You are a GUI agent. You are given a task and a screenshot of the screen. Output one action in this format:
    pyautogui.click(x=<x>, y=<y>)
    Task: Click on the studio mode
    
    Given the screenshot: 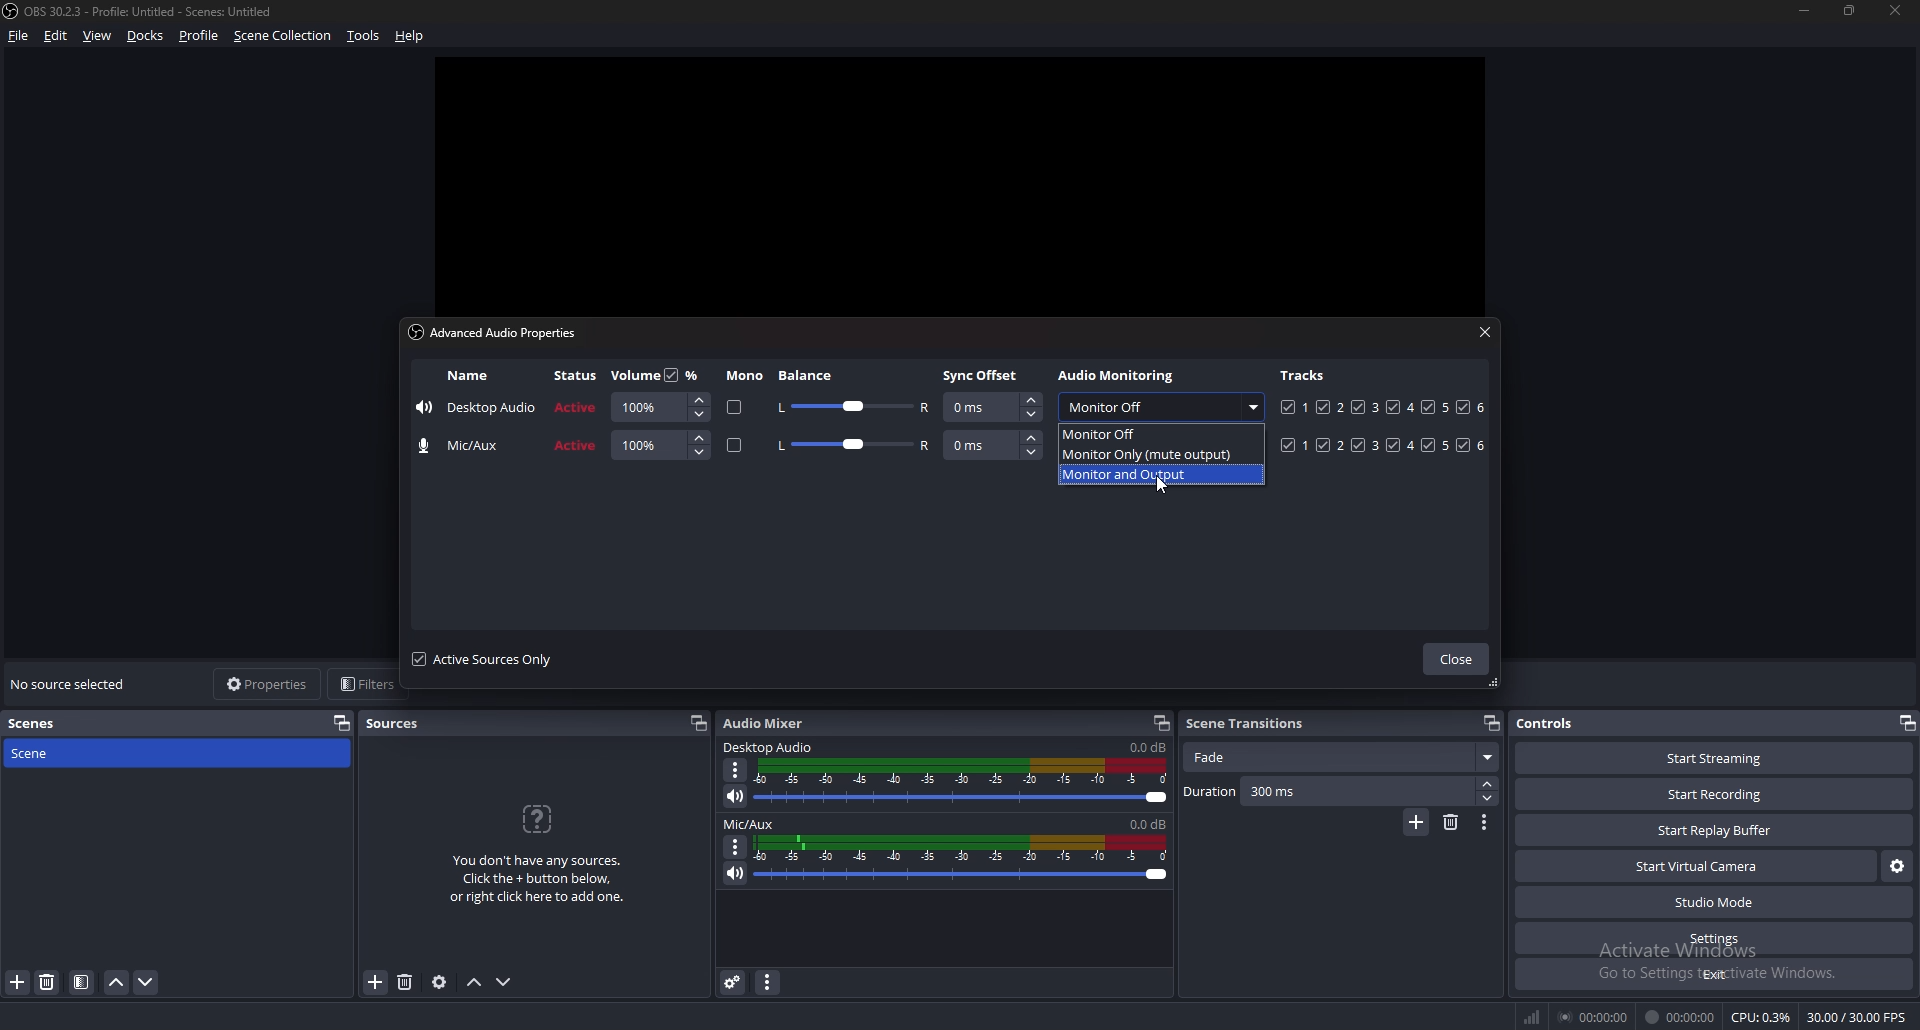 What is the action you would take?
    pyautogui.click(x=1713, y=903)
    